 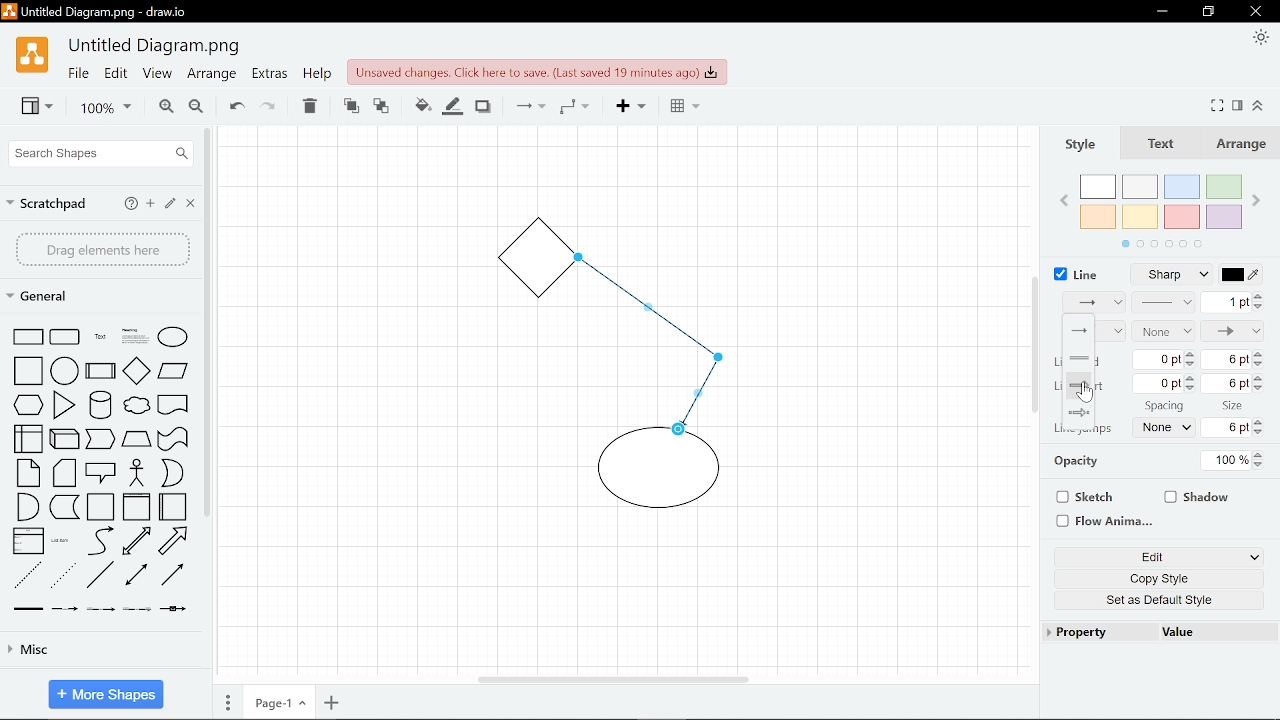 What do you see at coordinates (100, 611) in the screenshot?
I see `shape` at bounding box center [100, 611].